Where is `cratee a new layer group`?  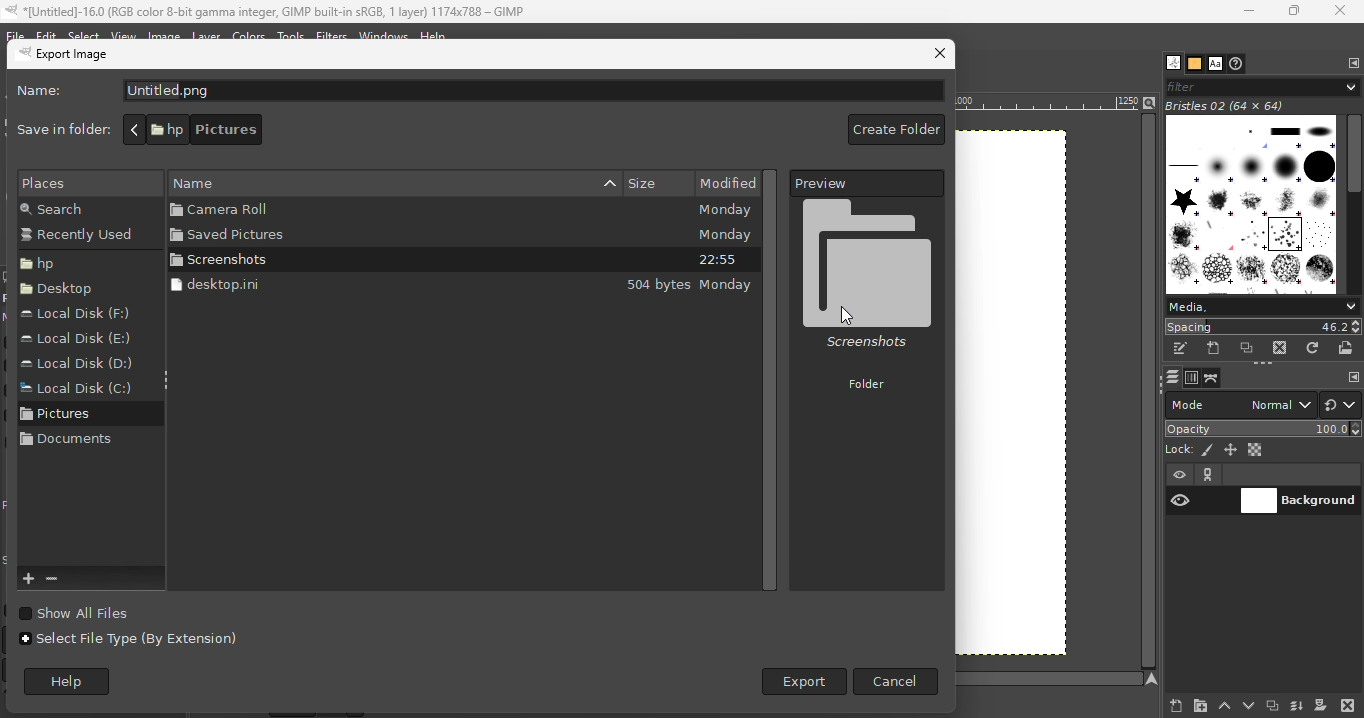
cratee a new layer group is located at coordinates (1199, 705).